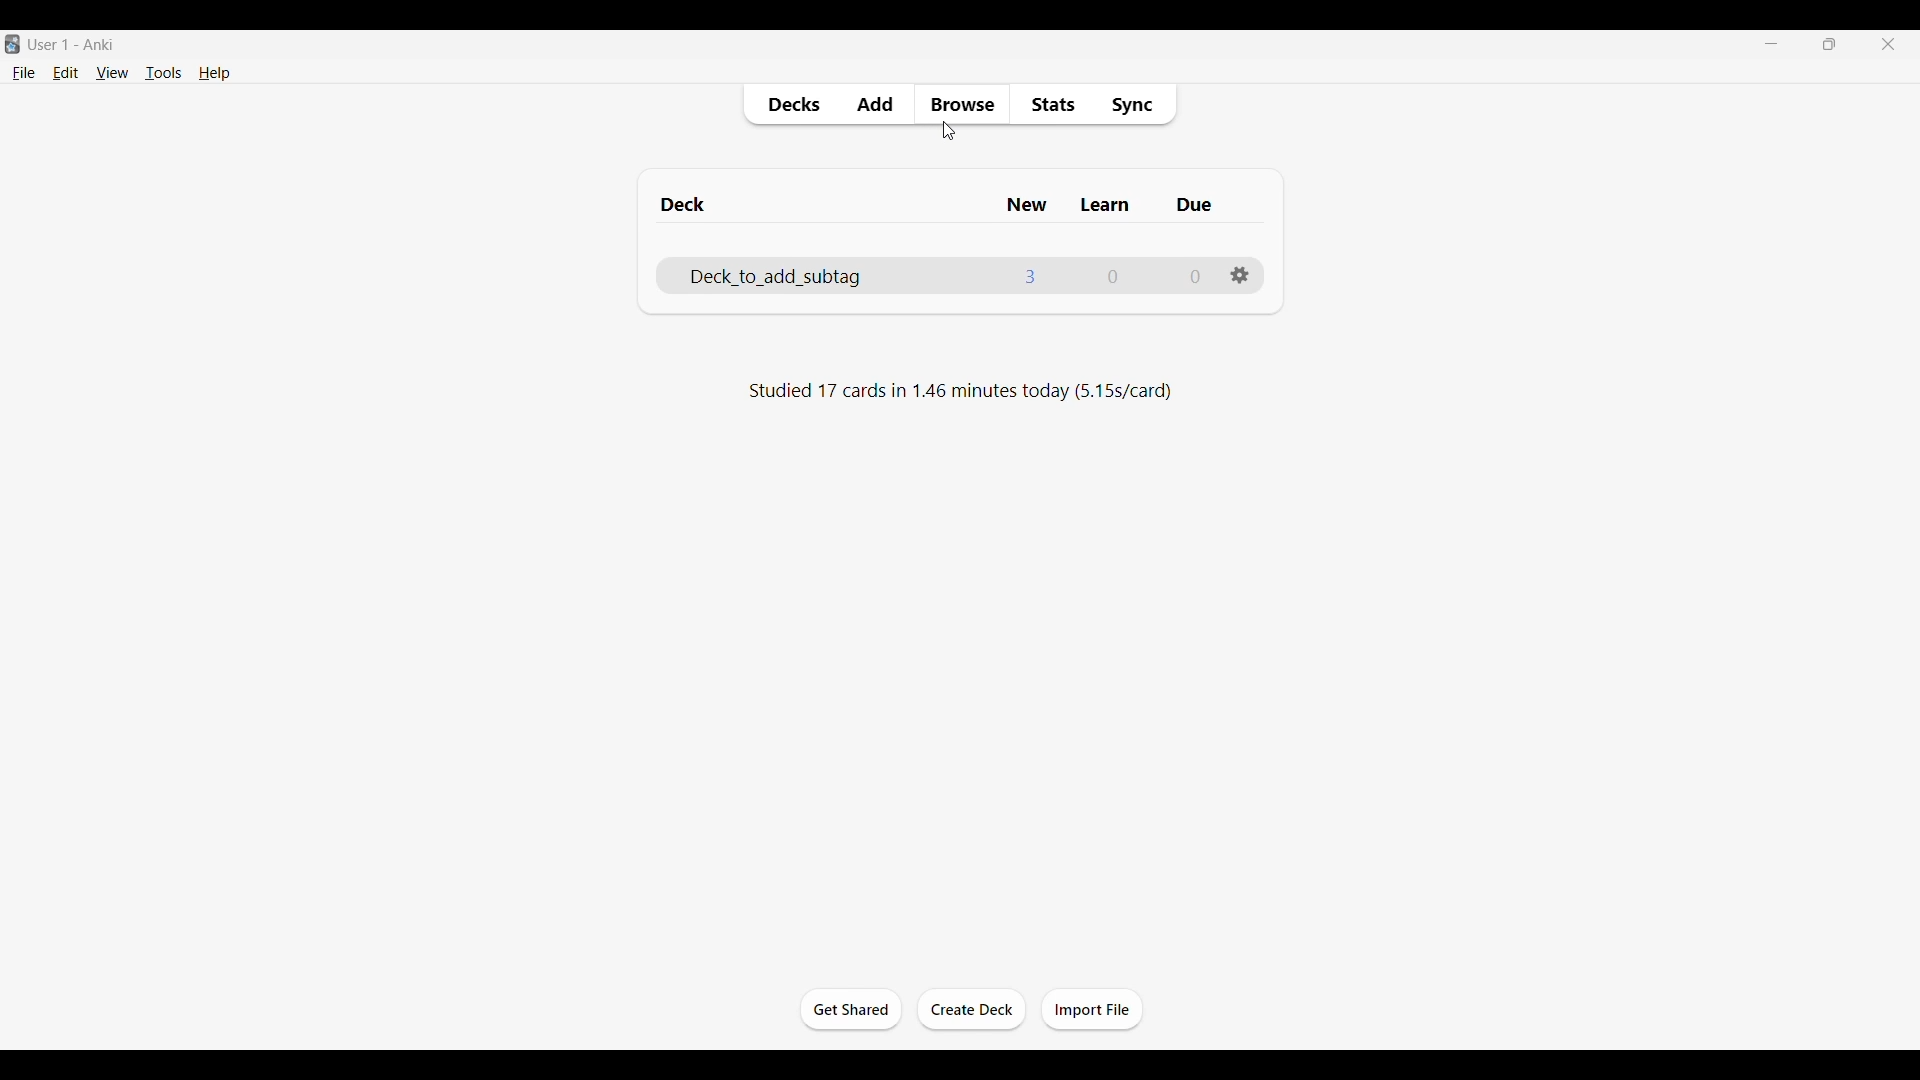  What do you see at coordinates (851, 1010) in the screenshot?
I see `Click to start the study session for current deck` at bounding box center [851, 1010].